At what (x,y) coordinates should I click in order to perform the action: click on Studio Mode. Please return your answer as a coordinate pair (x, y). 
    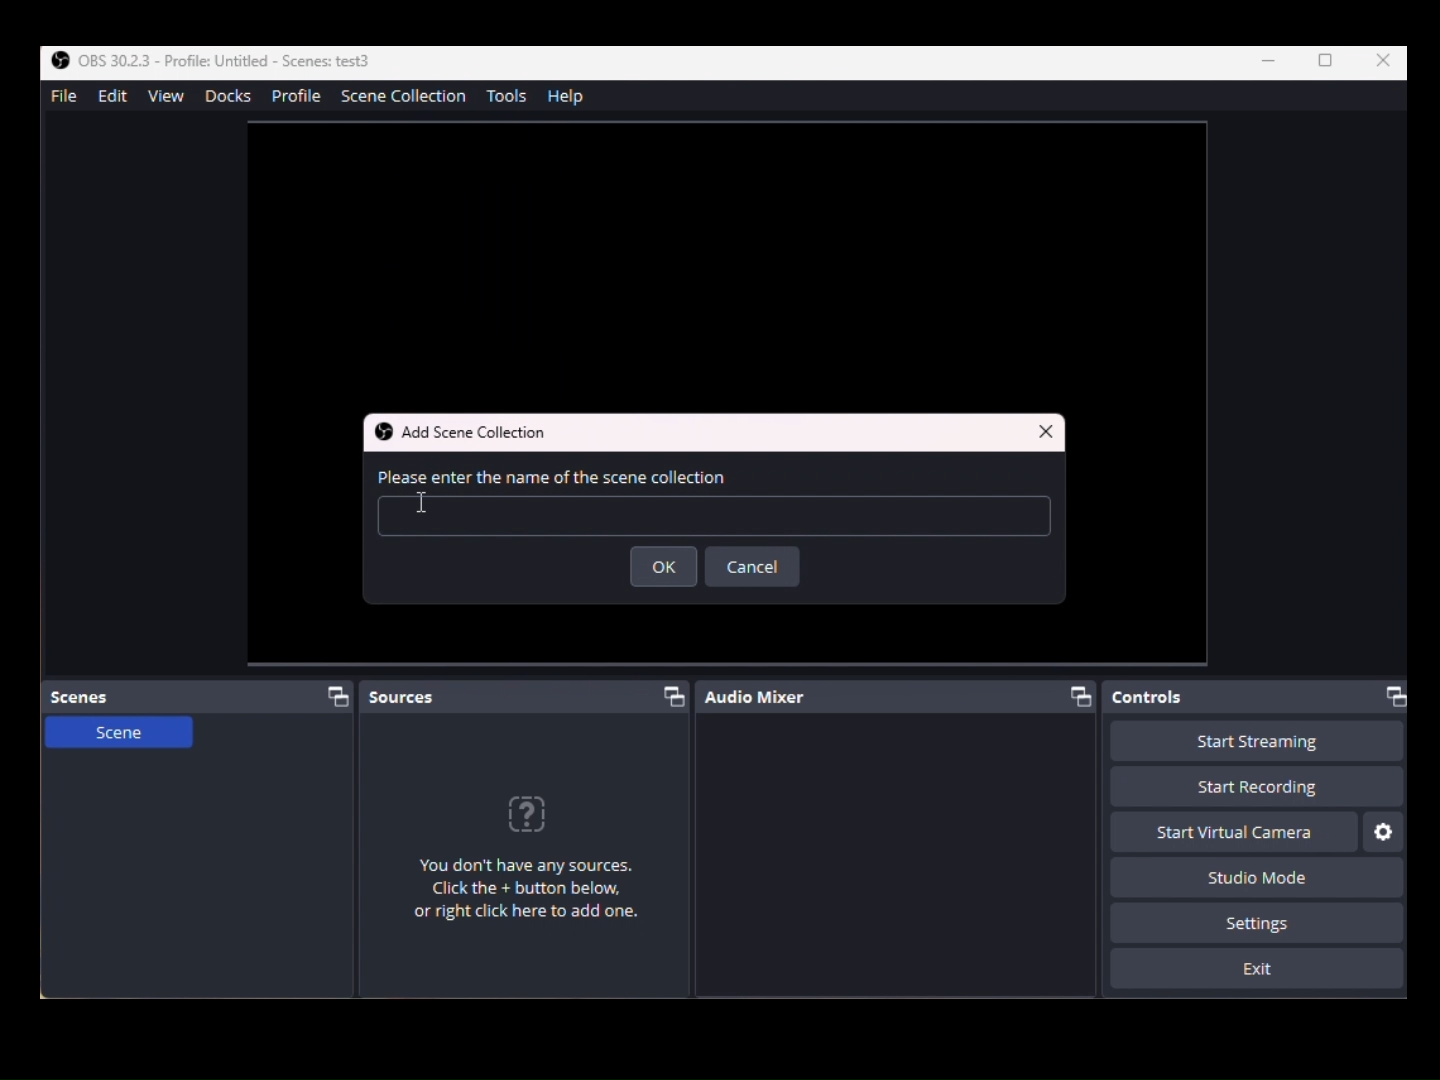
    Looking at the image, I should click on (1250, 876).